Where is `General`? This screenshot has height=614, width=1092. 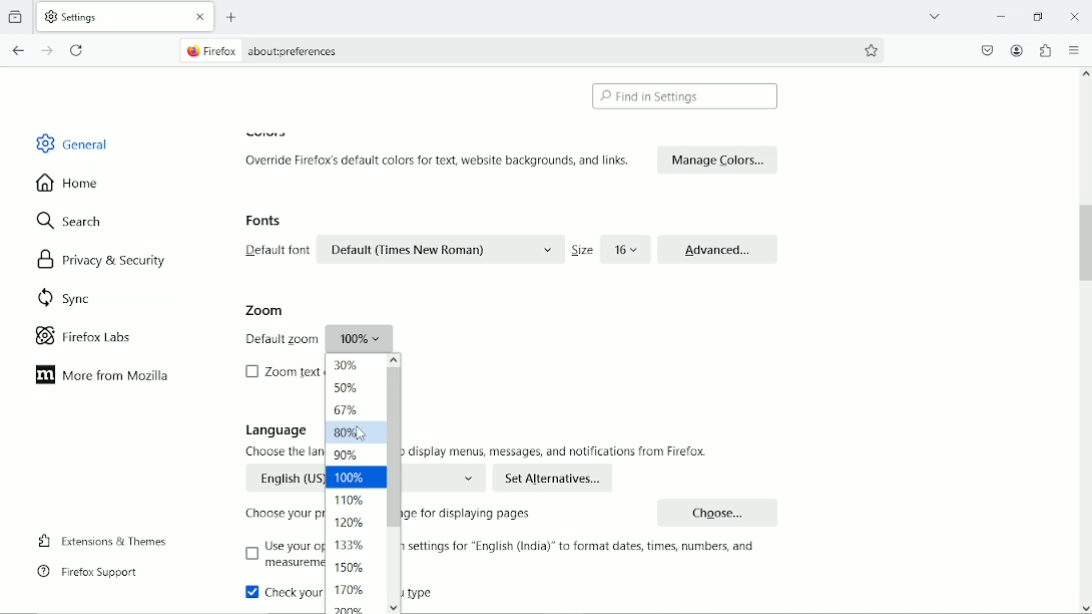 General is located at coordinates (75, 142).